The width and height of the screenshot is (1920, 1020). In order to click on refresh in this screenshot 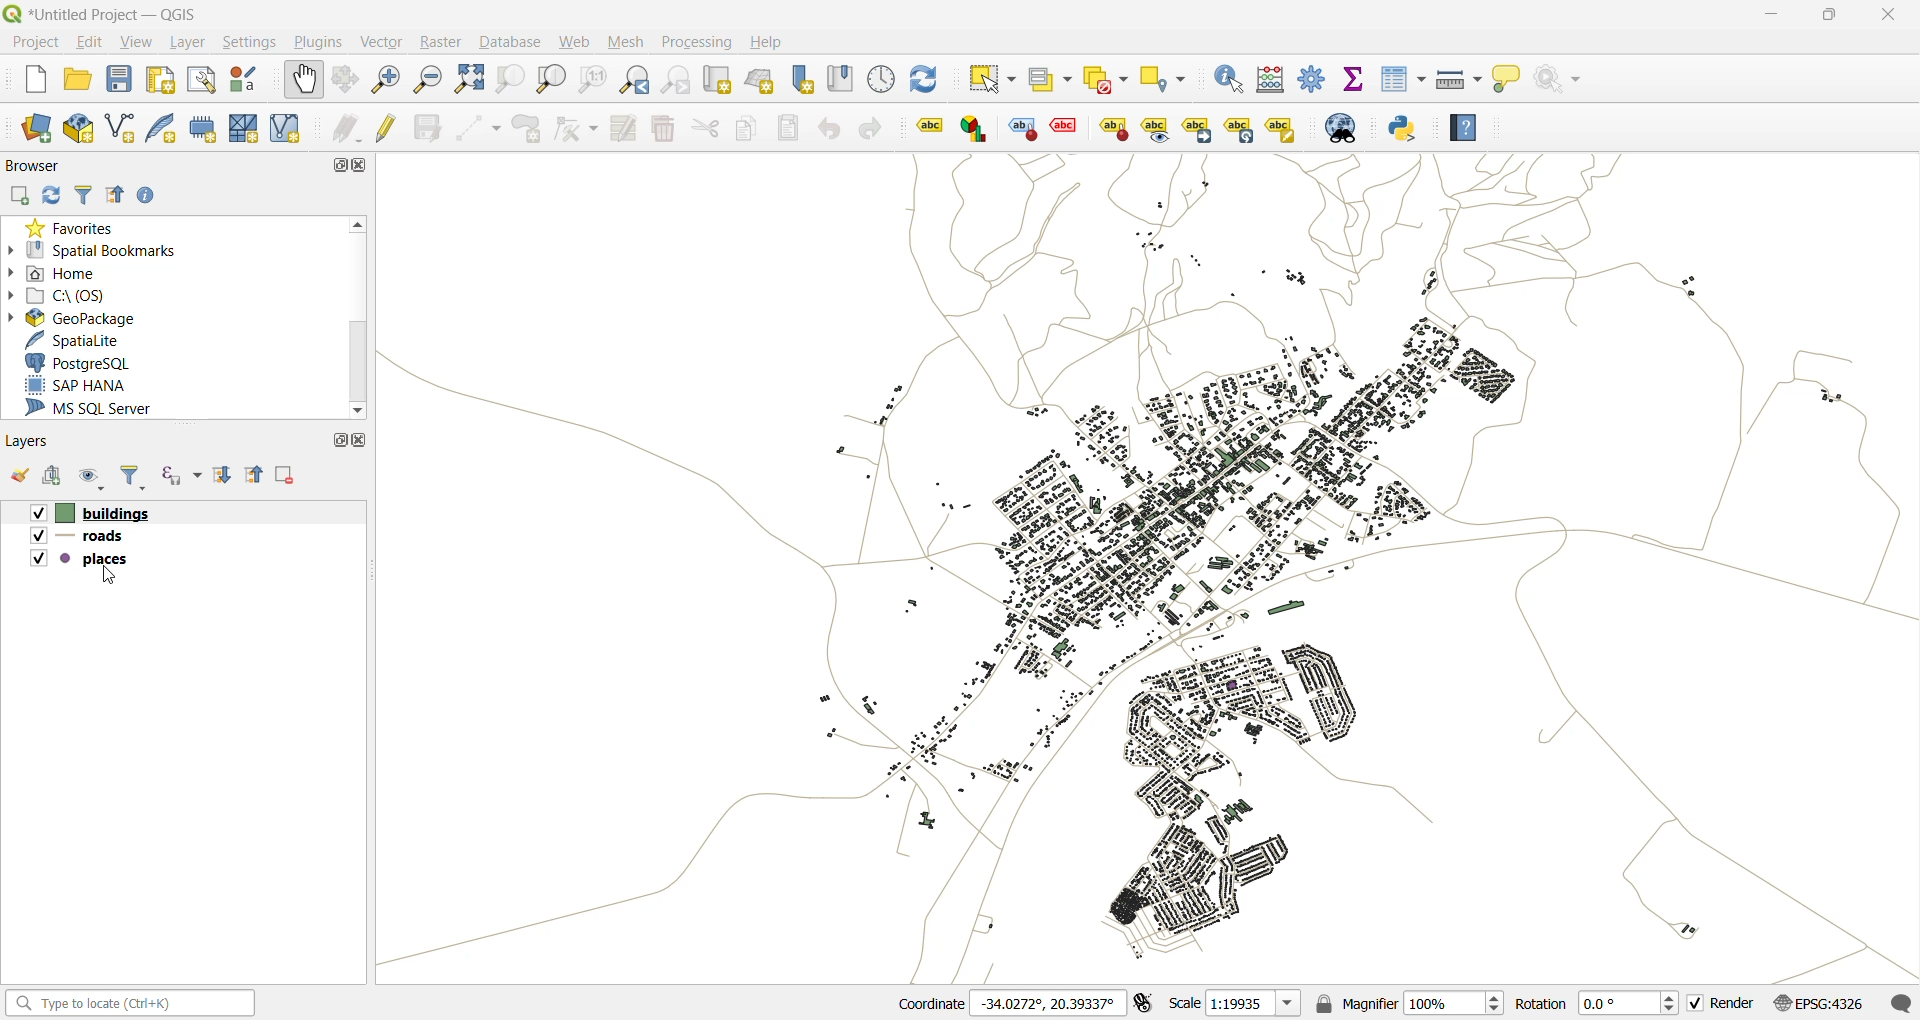, I will do `click(928, 80)`.